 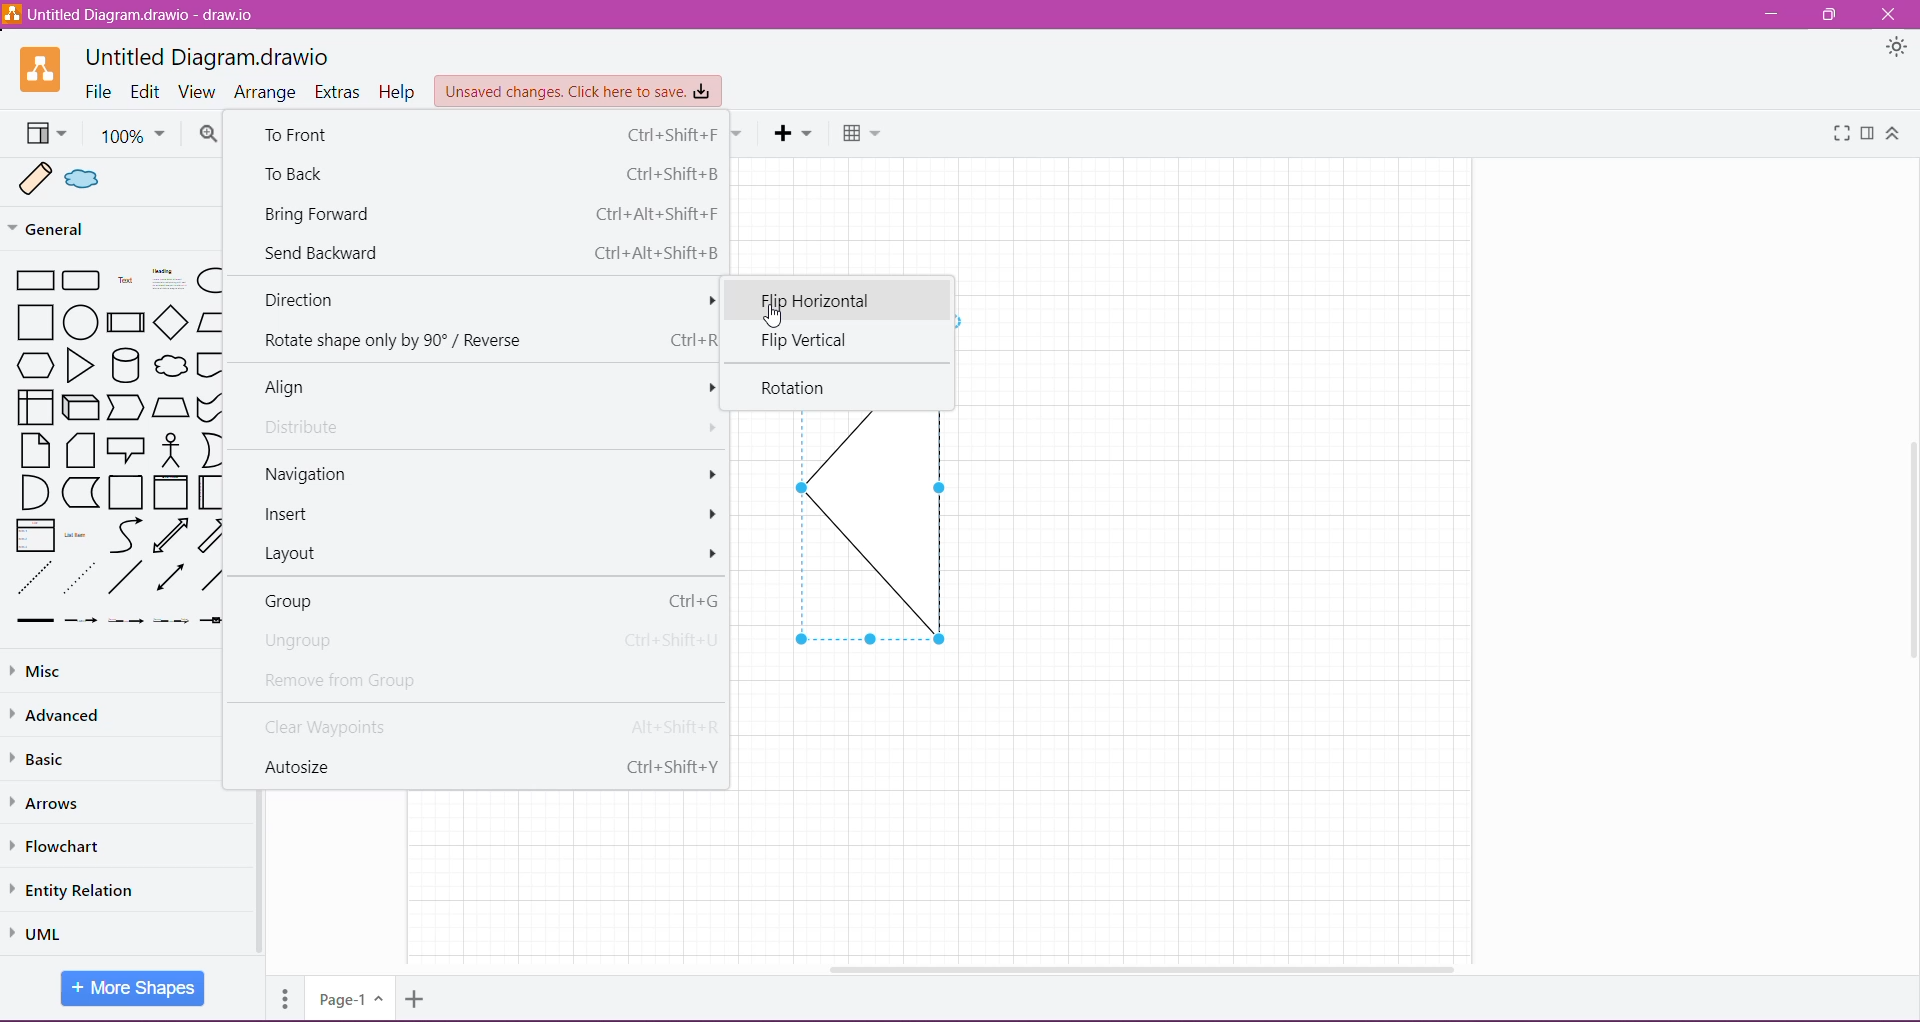 What do you see at coordinates (283, 1000) in the screenshot?
I see `Pages` at bounding box center [283, 1000].